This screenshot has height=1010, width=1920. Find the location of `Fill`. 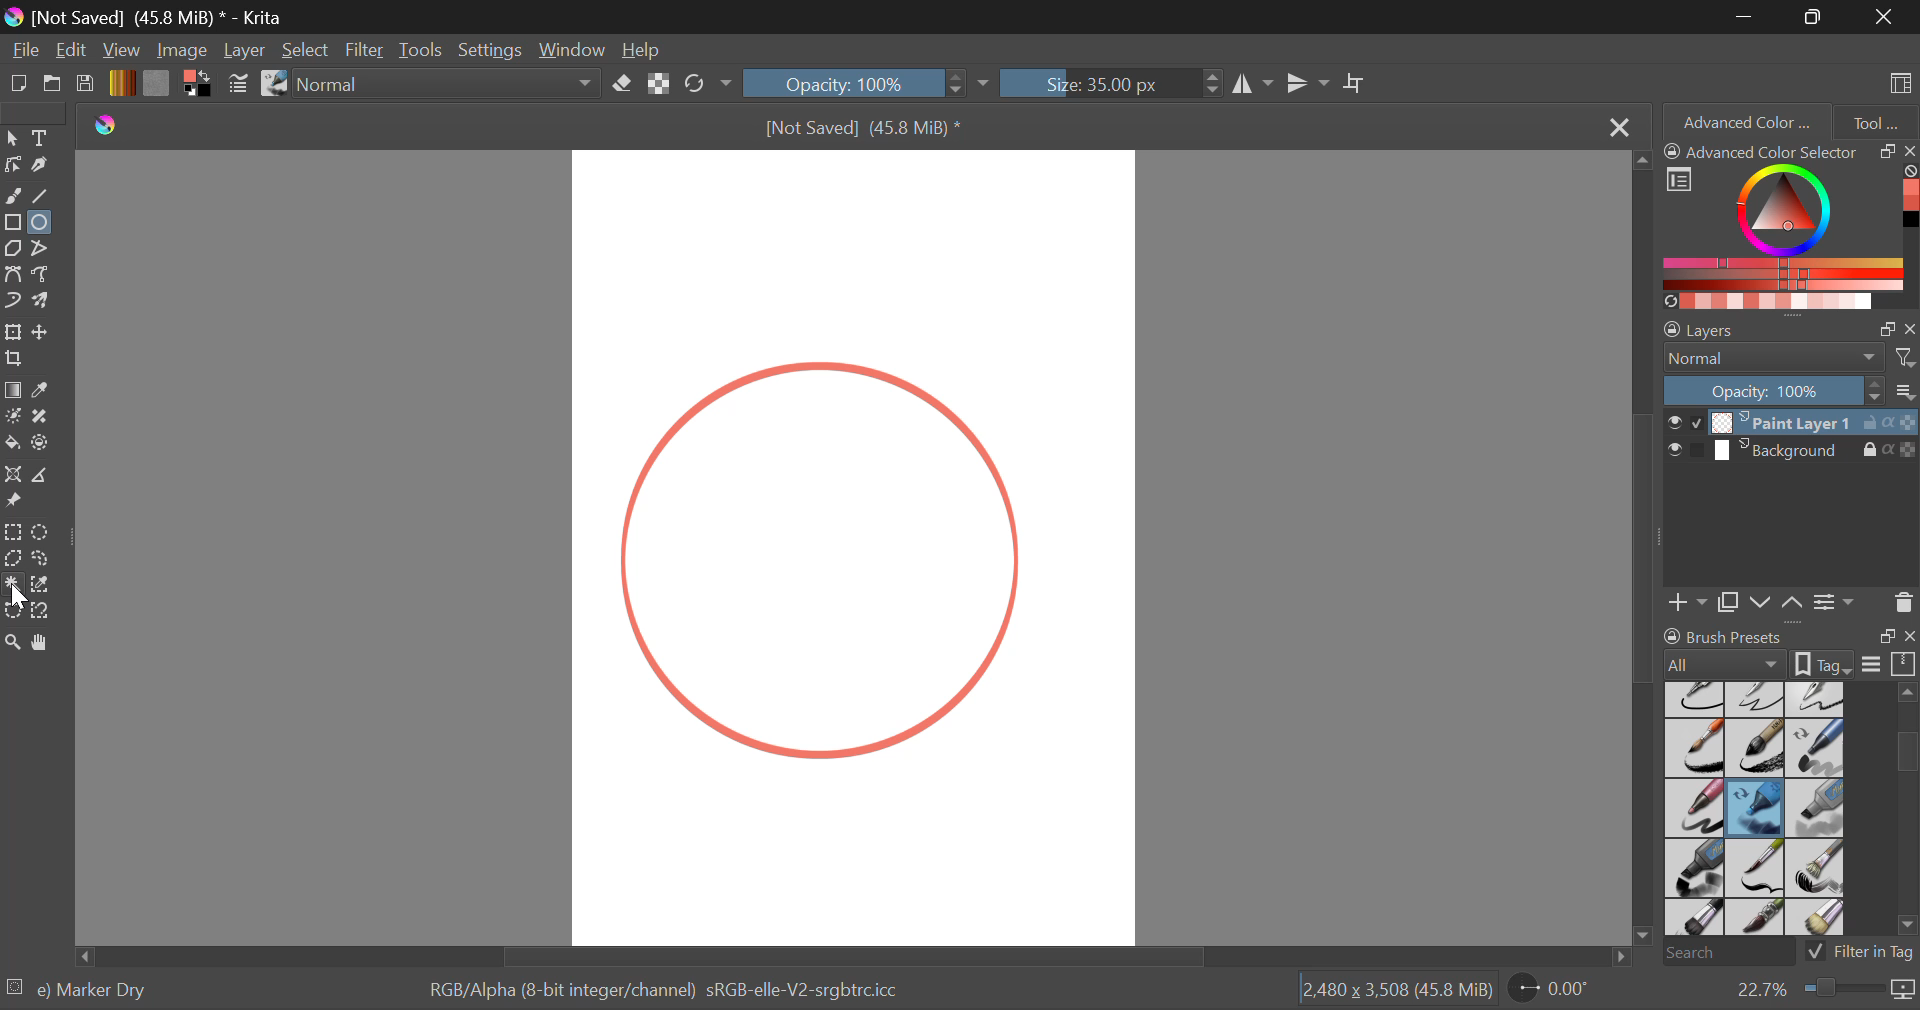

Fill is located at coordinates (12, 440).